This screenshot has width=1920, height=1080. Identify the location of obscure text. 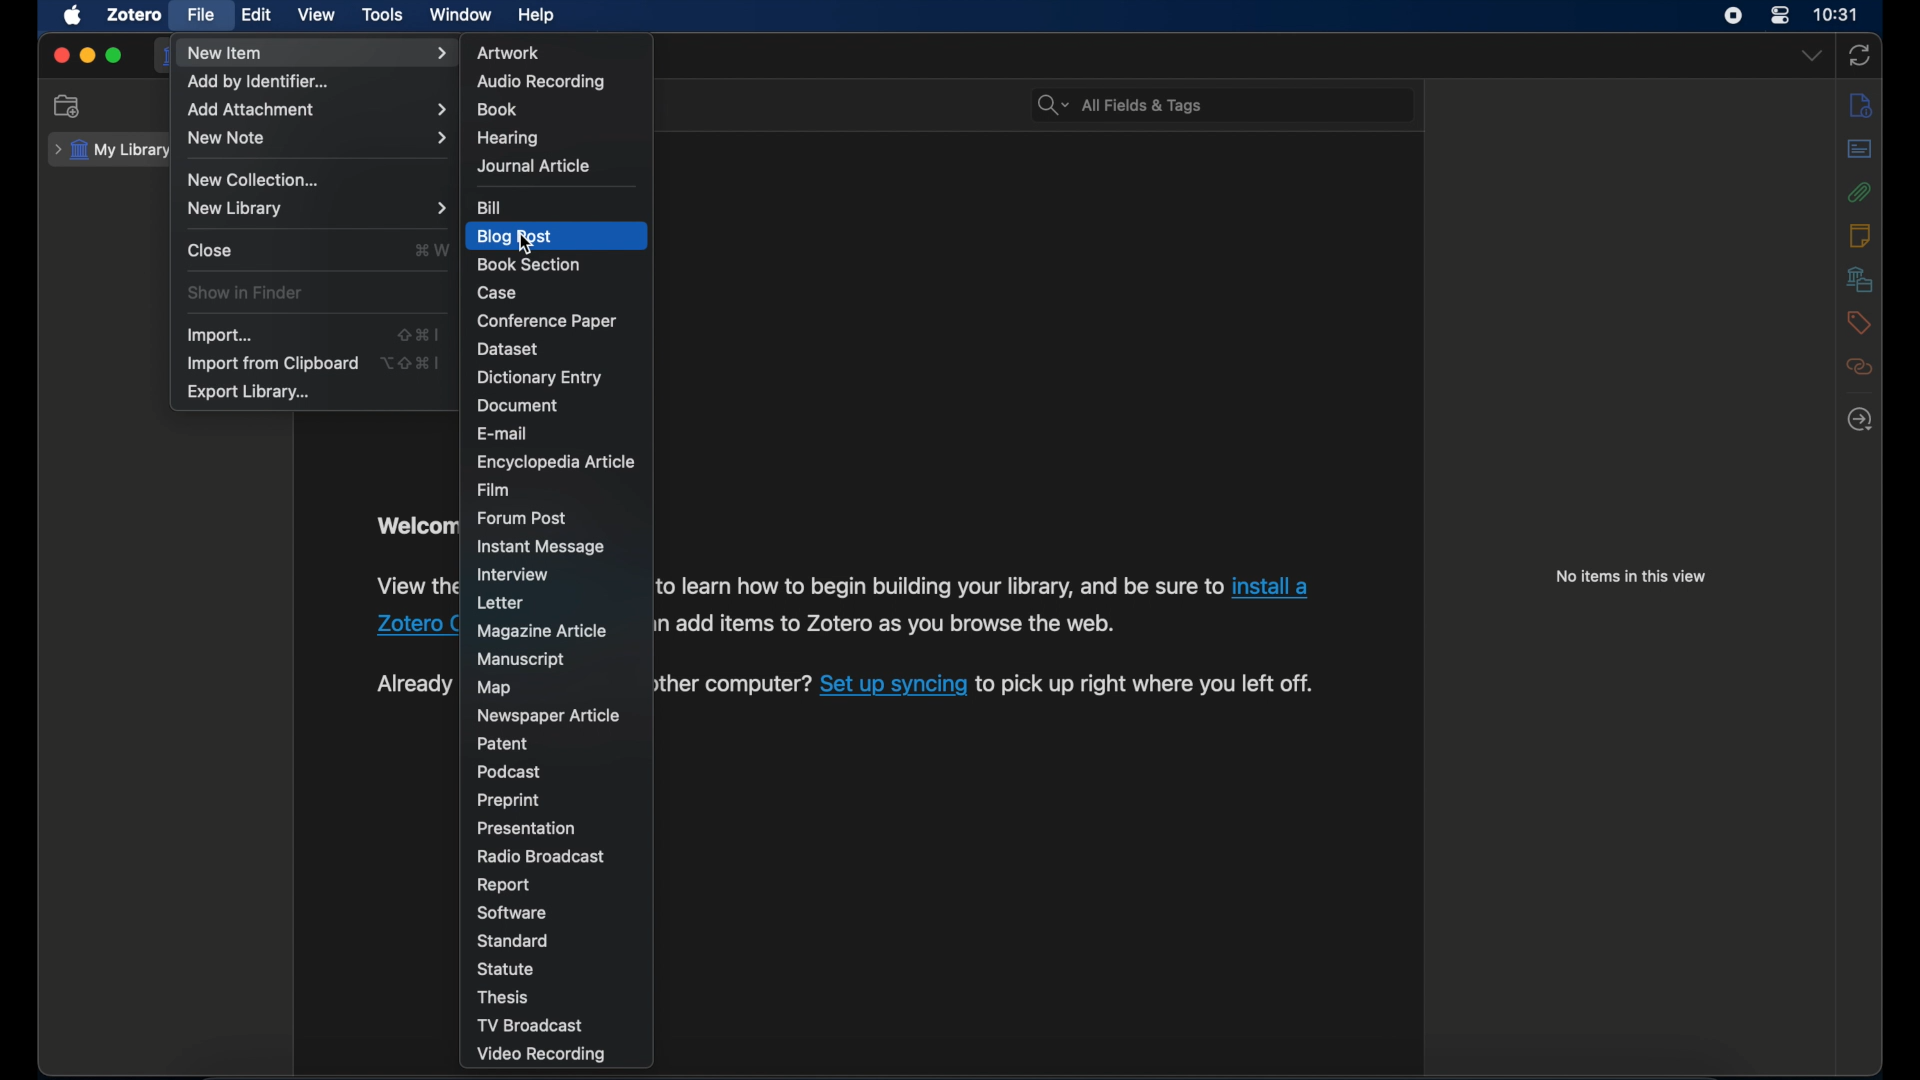
(414, 684).